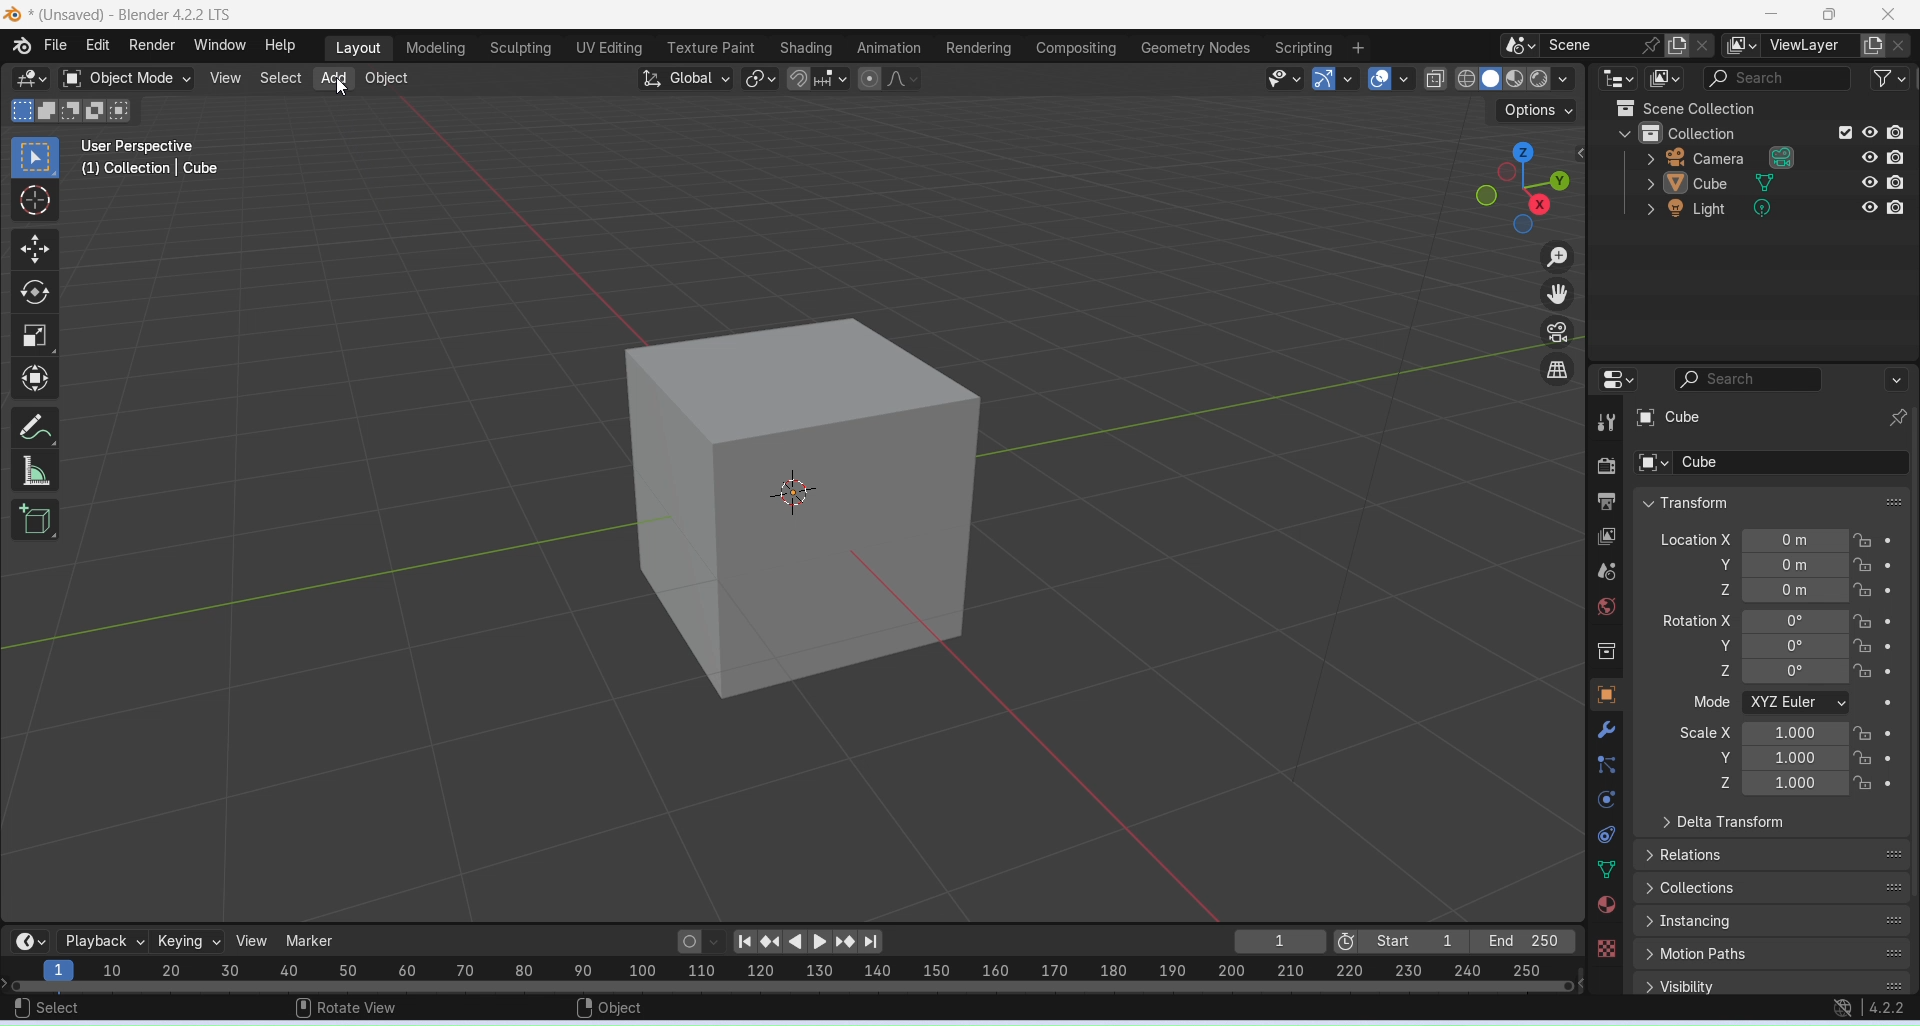  I want to click on Object mode, so click(122, 78).